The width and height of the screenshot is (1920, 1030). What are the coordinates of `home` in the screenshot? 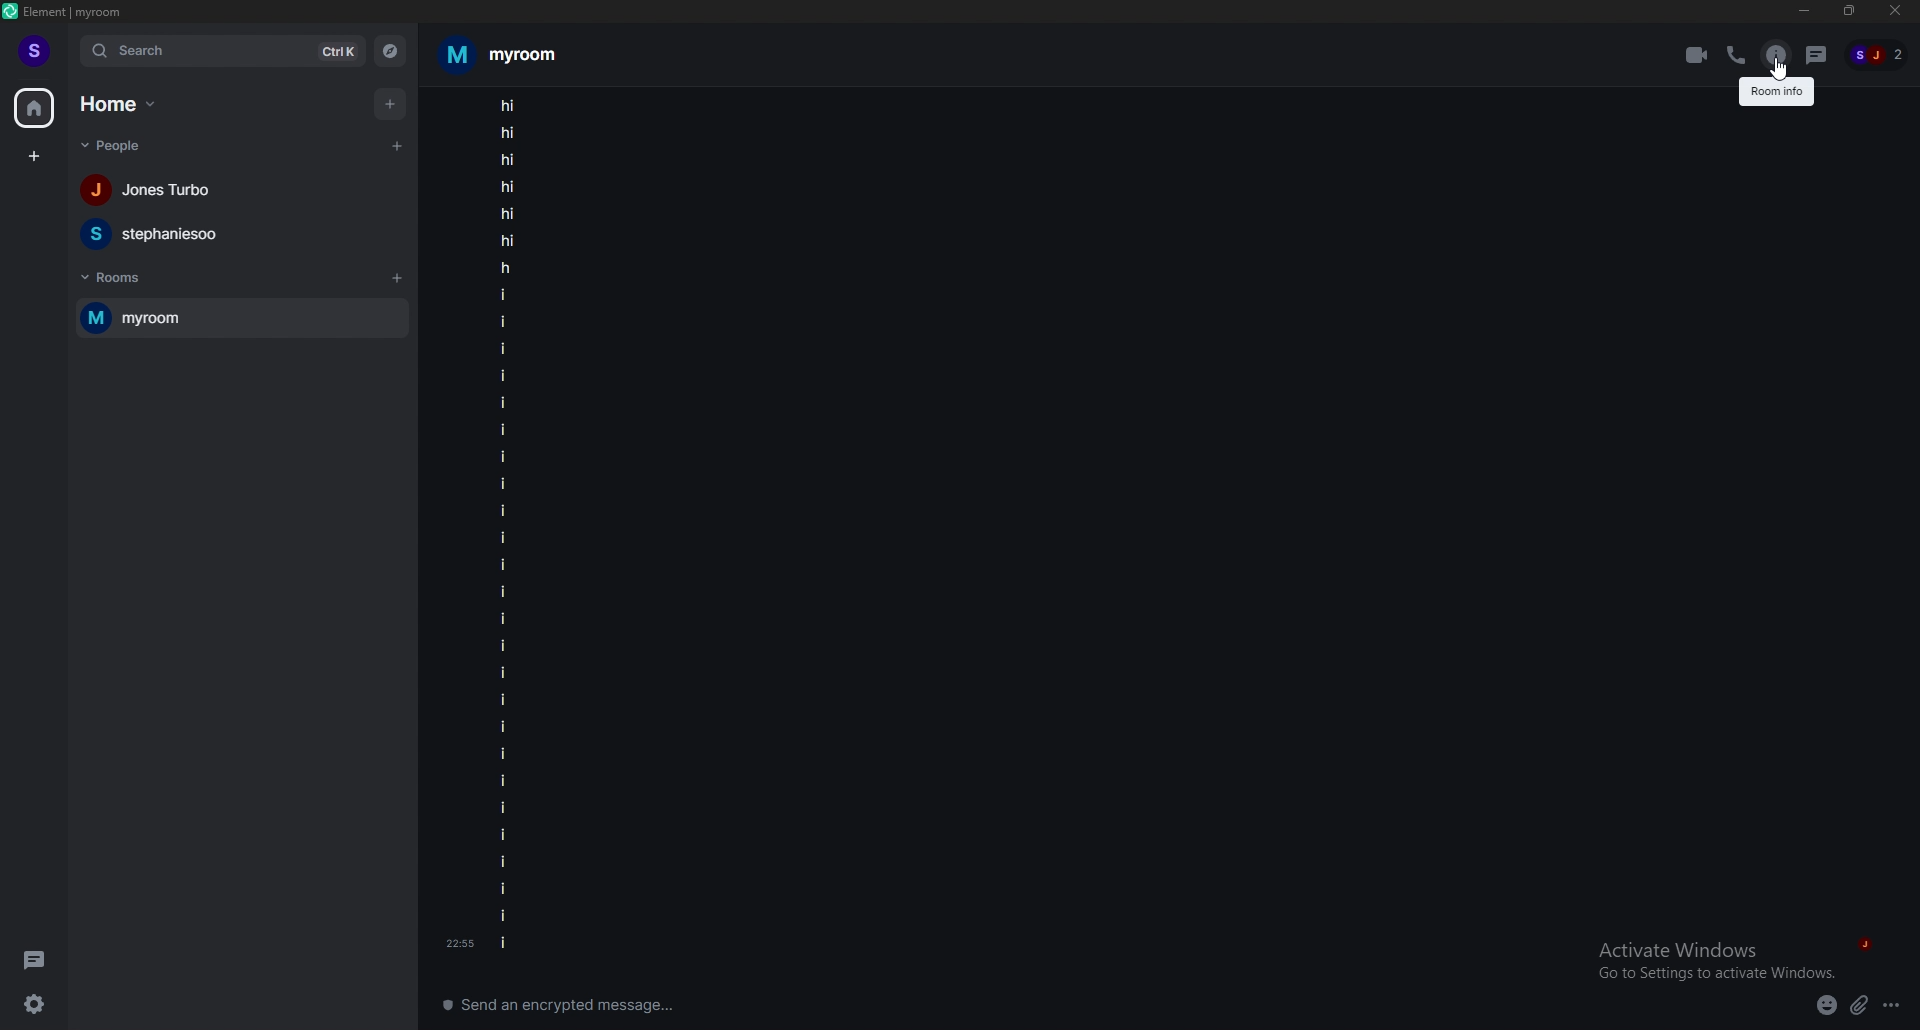 It's located at (120, 105).